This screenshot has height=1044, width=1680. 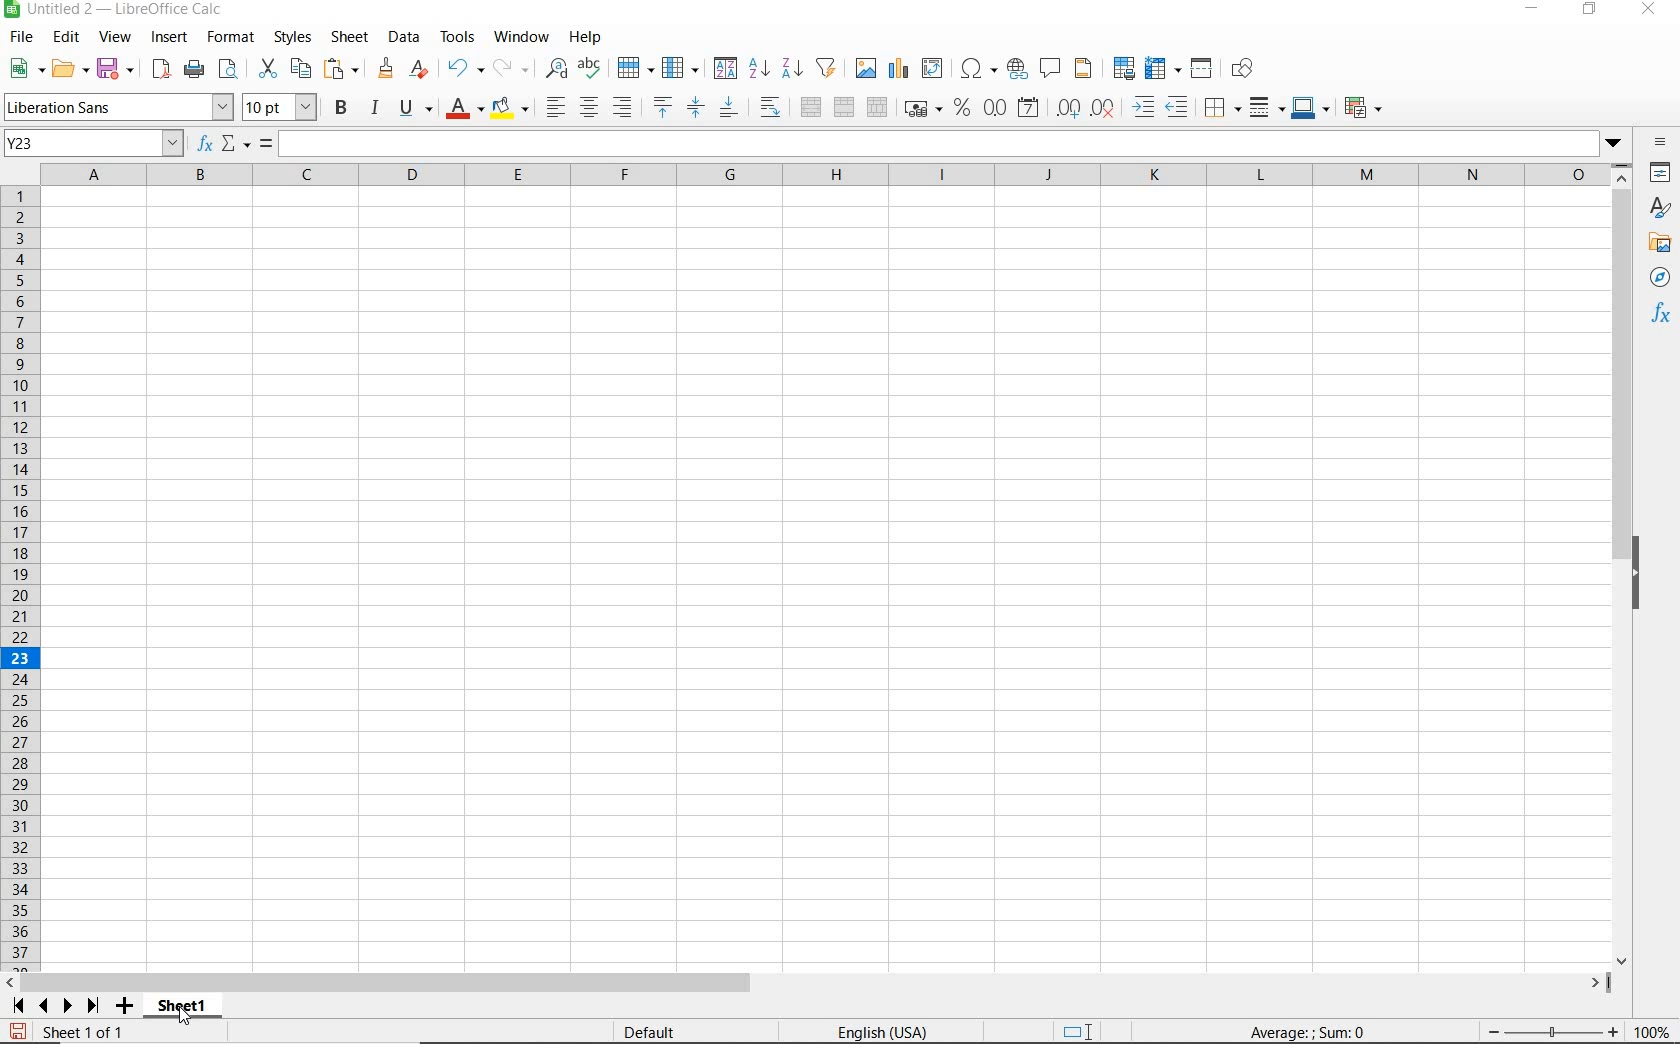 What do you see at coordinates (67, 68) in the screenshot?
I see `OPEN` at bounding box center [67, 68].